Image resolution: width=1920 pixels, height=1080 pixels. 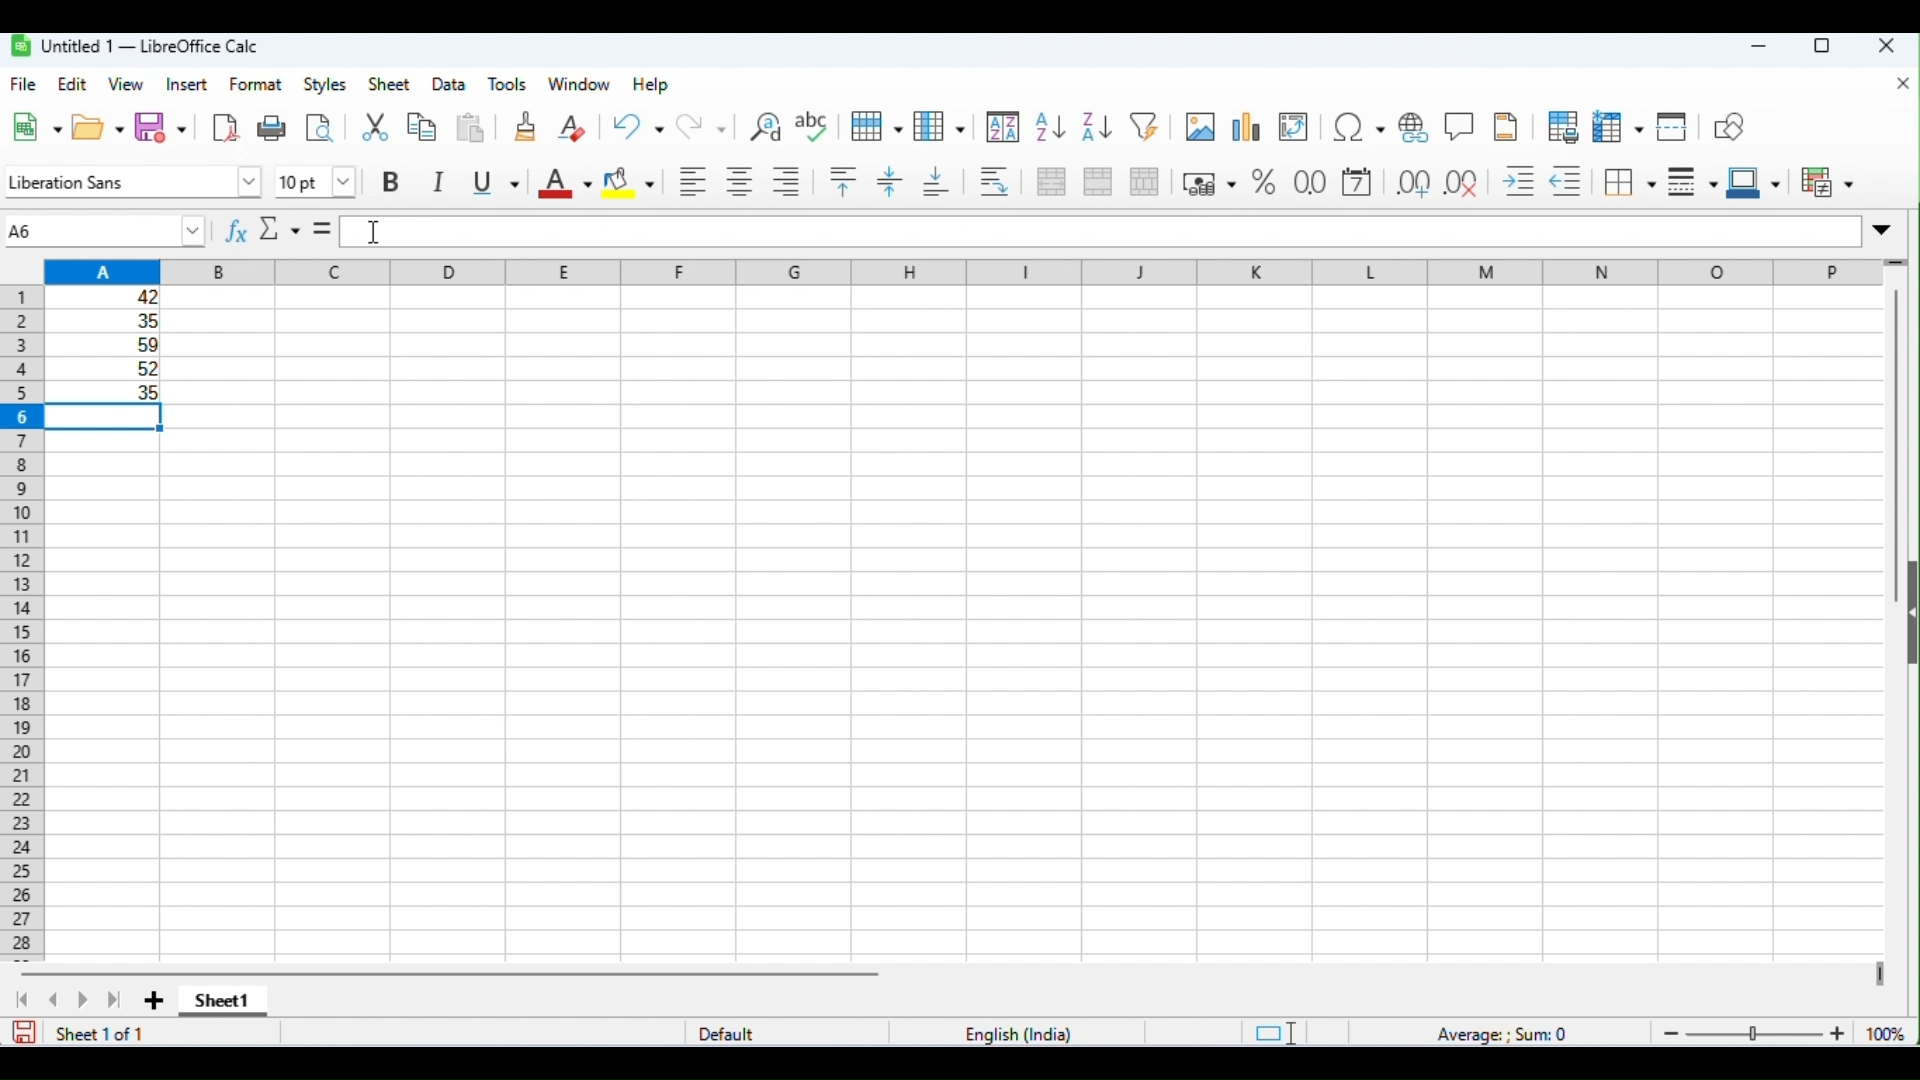 What do you see at coordinates (1144, 181) in the screenshot?
I see `unmerge cells` at bounding box center [1144, 181].